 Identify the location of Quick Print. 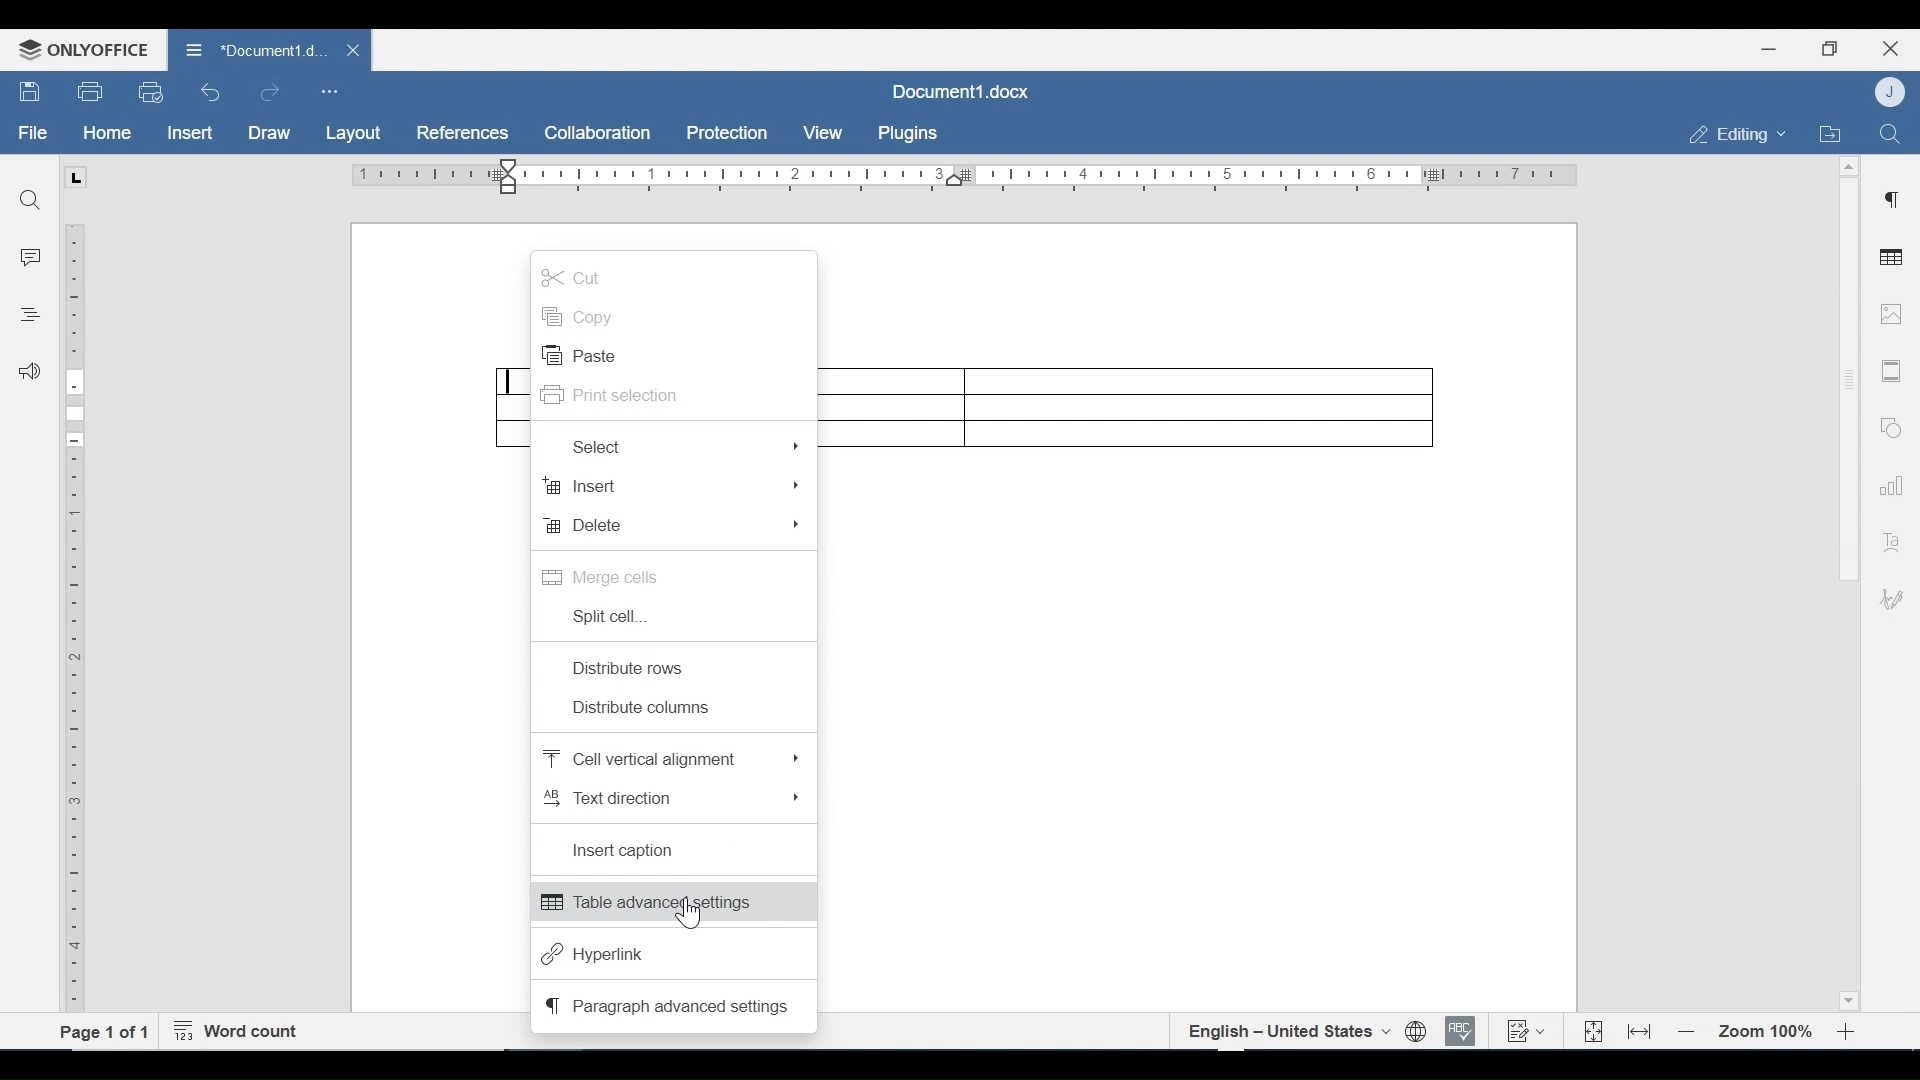
(149, 91).